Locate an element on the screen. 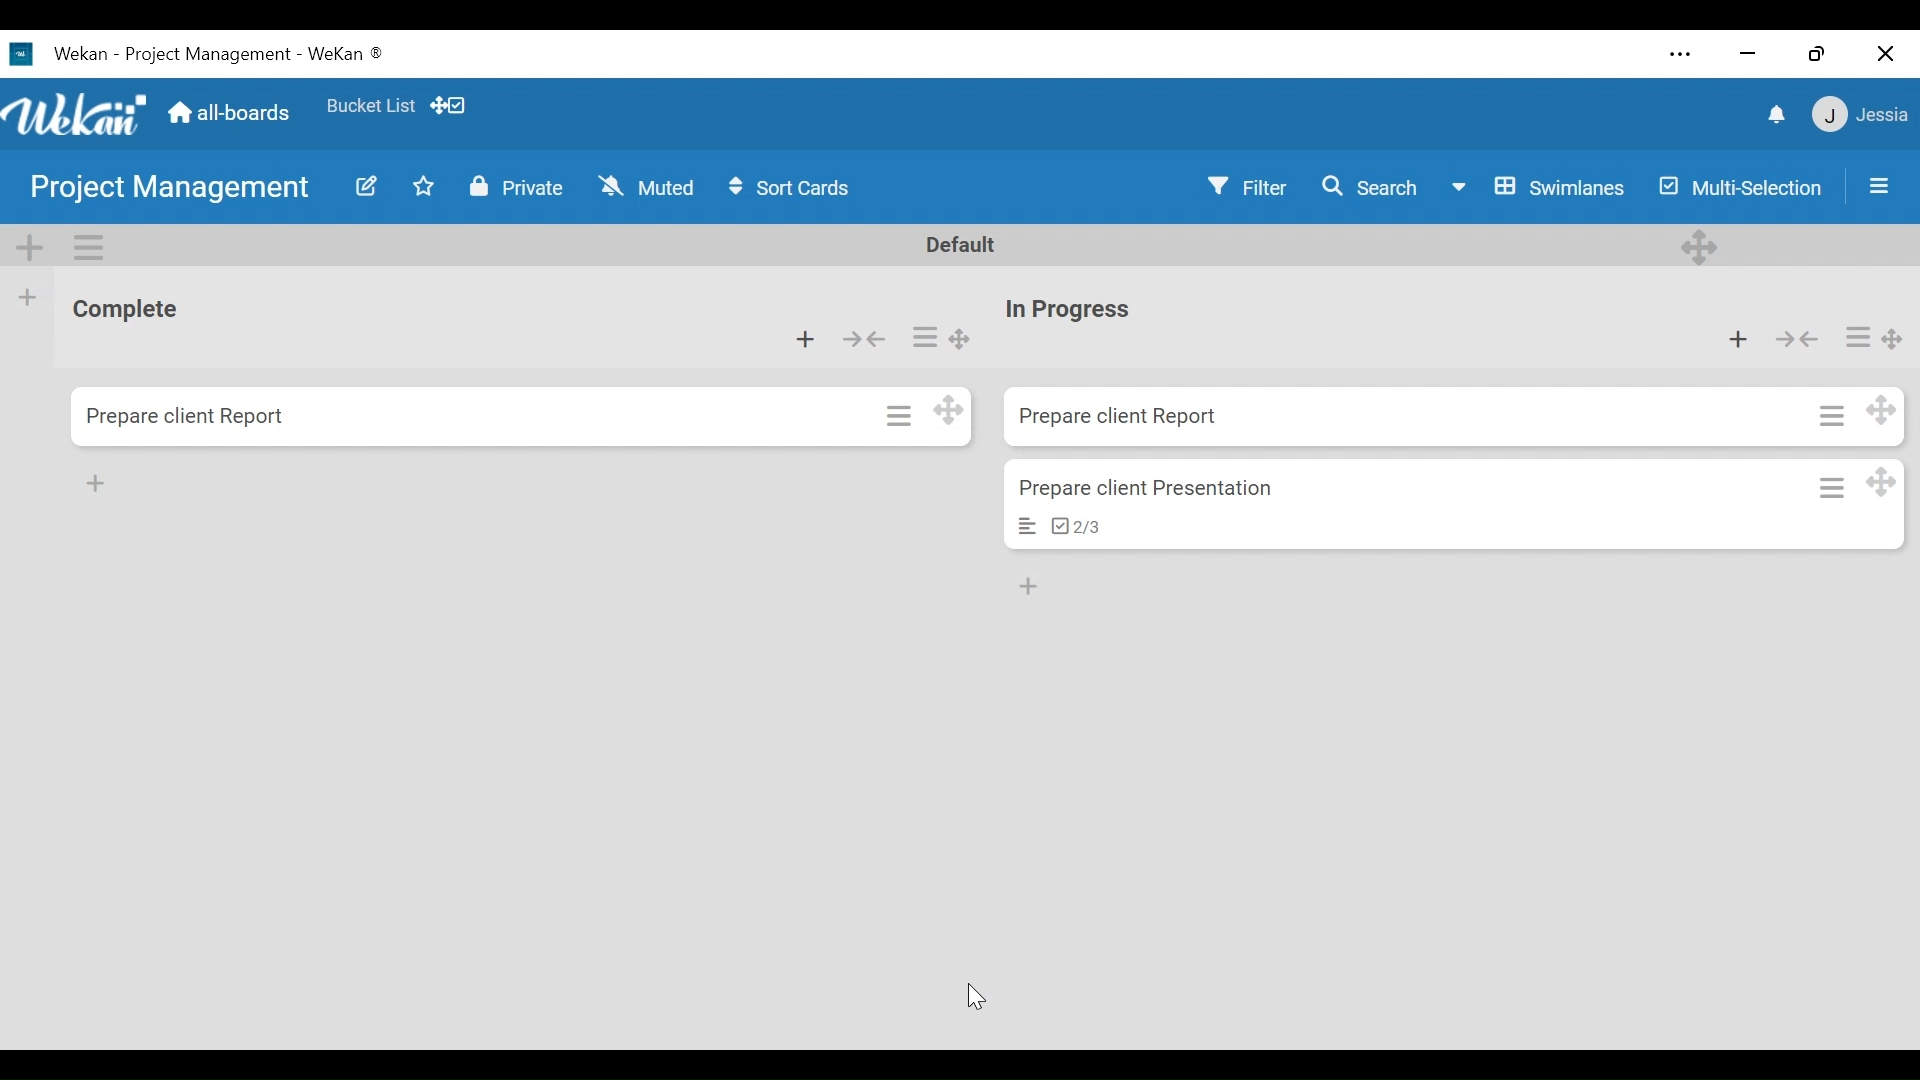  Edit is located at coordinates (369, 186).